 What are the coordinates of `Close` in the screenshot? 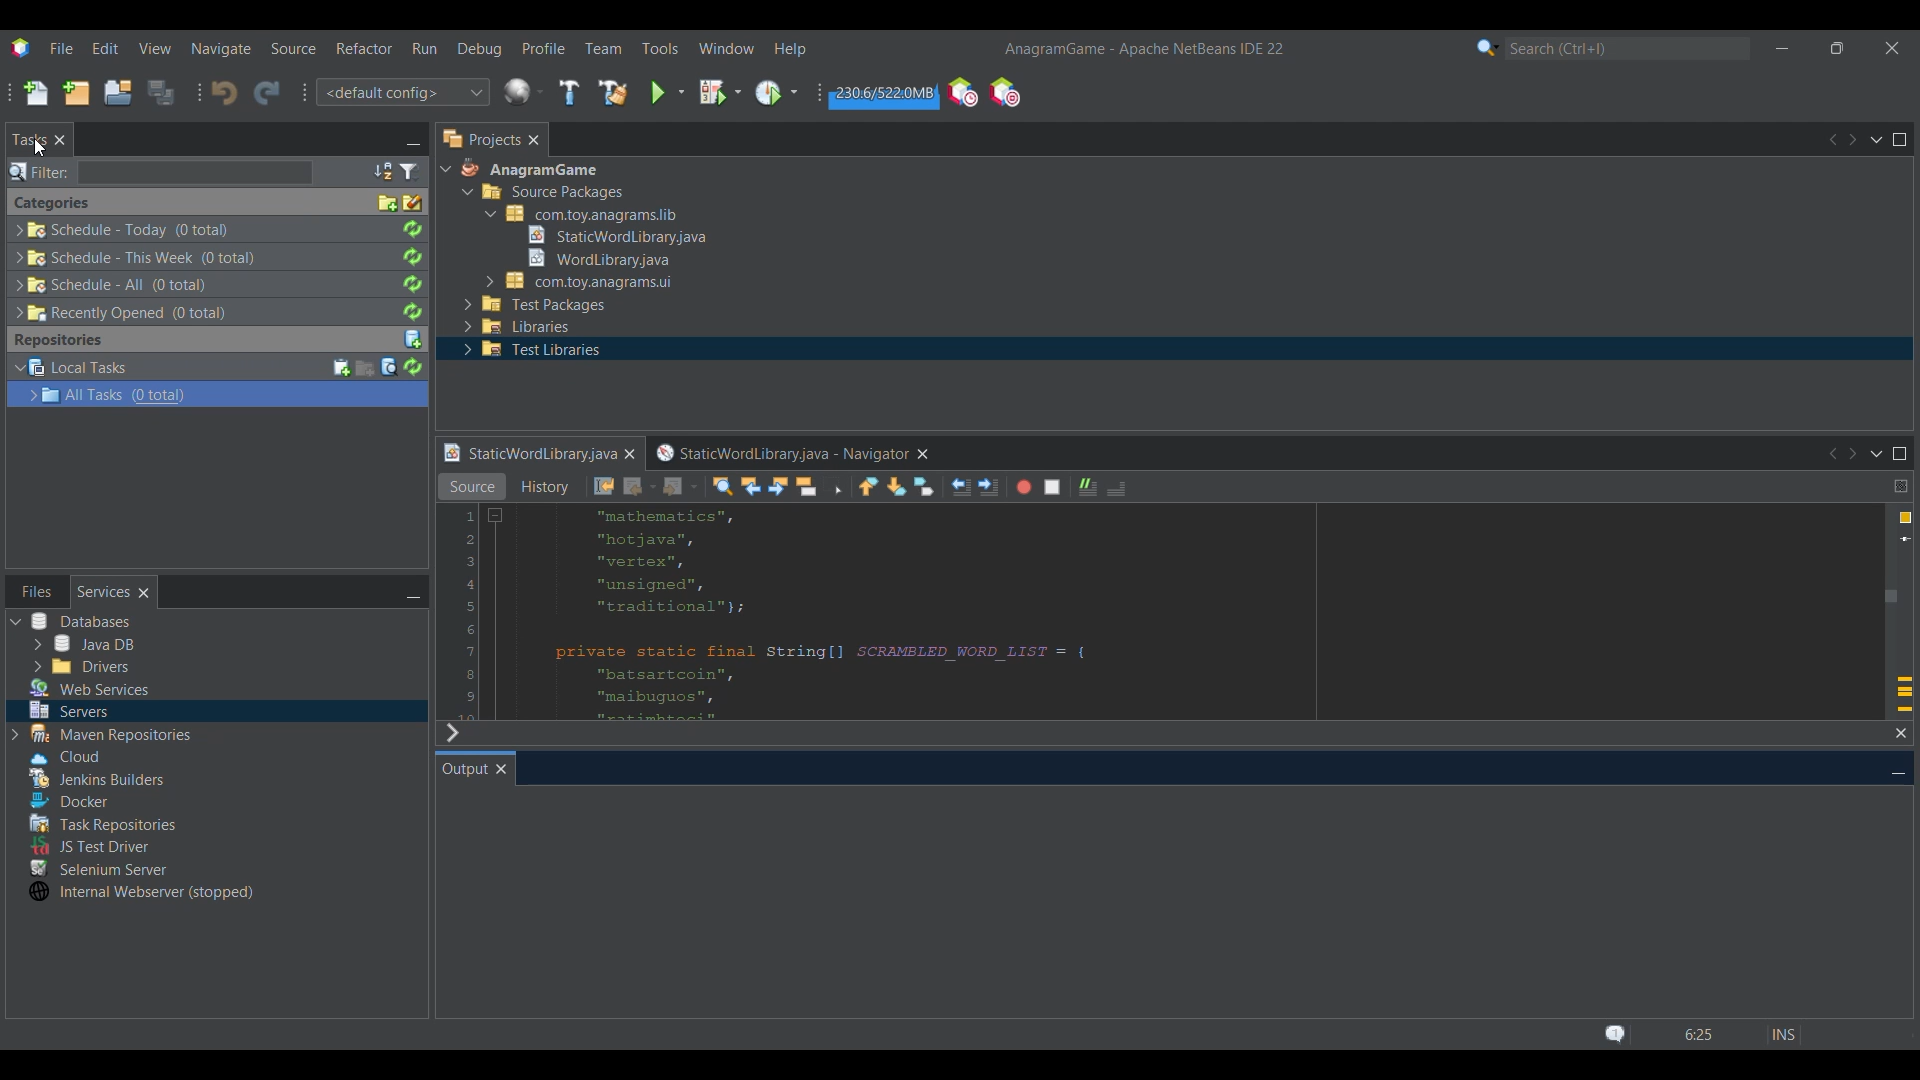 It's located at (144, 592).